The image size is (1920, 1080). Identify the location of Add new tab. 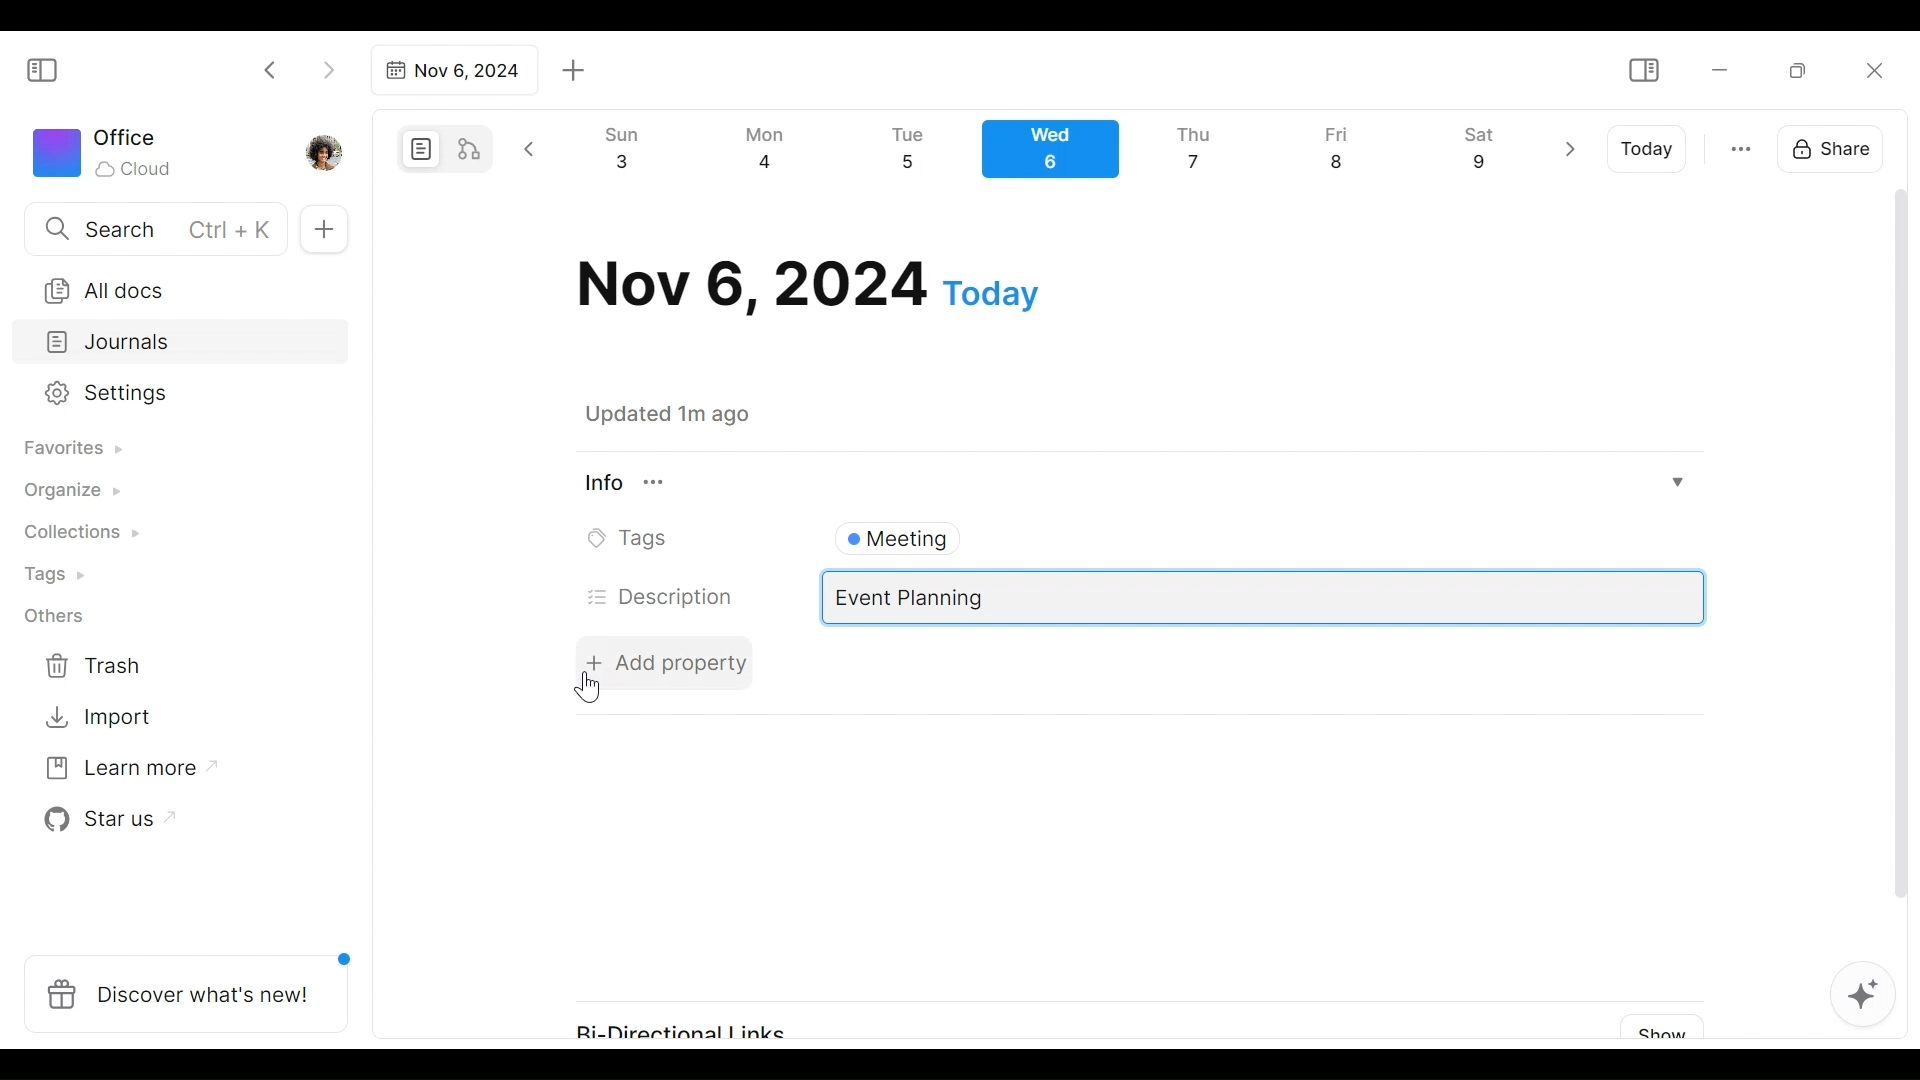
(574, 71).